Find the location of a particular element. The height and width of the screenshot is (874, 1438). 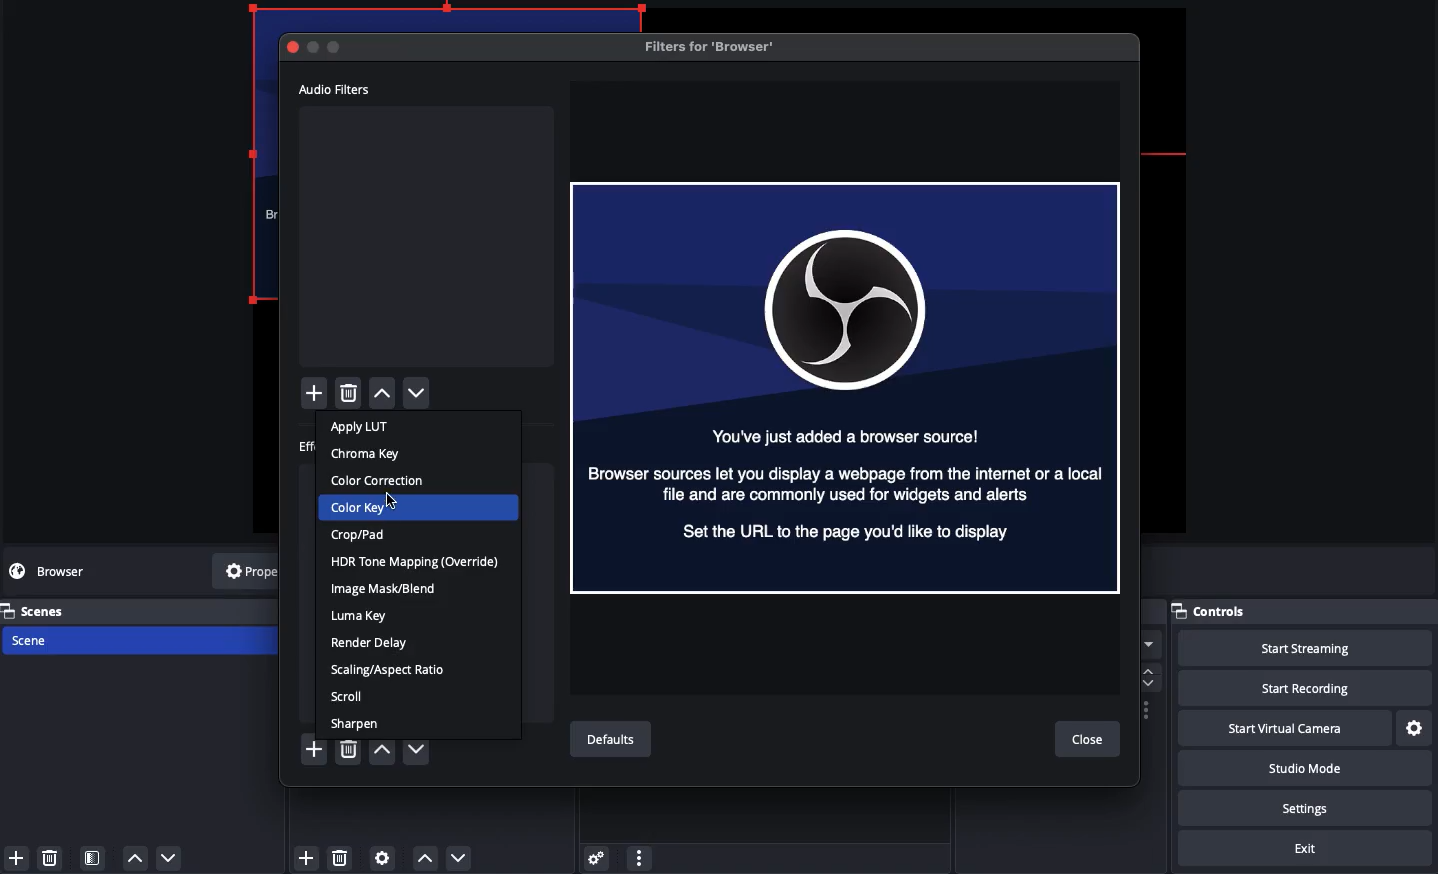

Close is located at coordinates (295, 46).